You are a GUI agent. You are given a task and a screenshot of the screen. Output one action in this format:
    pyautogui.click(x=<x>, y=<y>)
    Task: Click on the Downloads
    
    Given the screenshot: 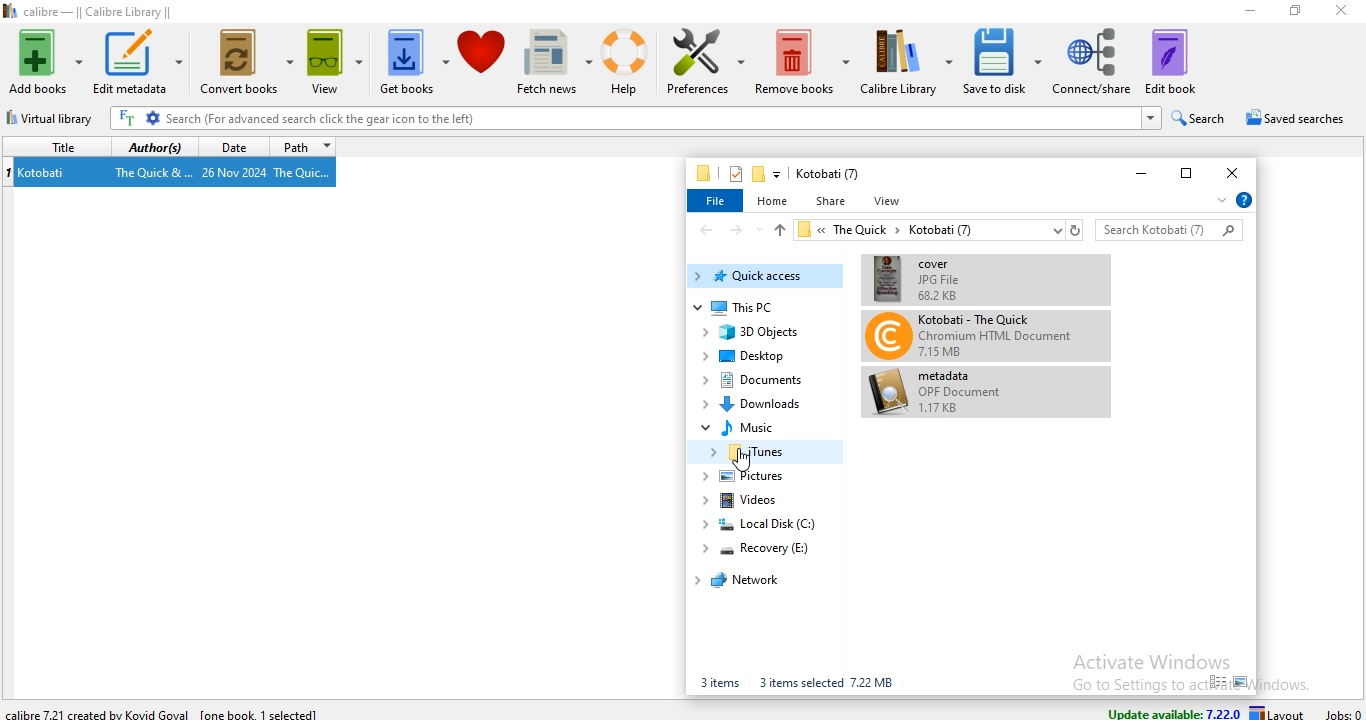 What is the action you would take?
    pyautogui.click(x=760, y=402)
    